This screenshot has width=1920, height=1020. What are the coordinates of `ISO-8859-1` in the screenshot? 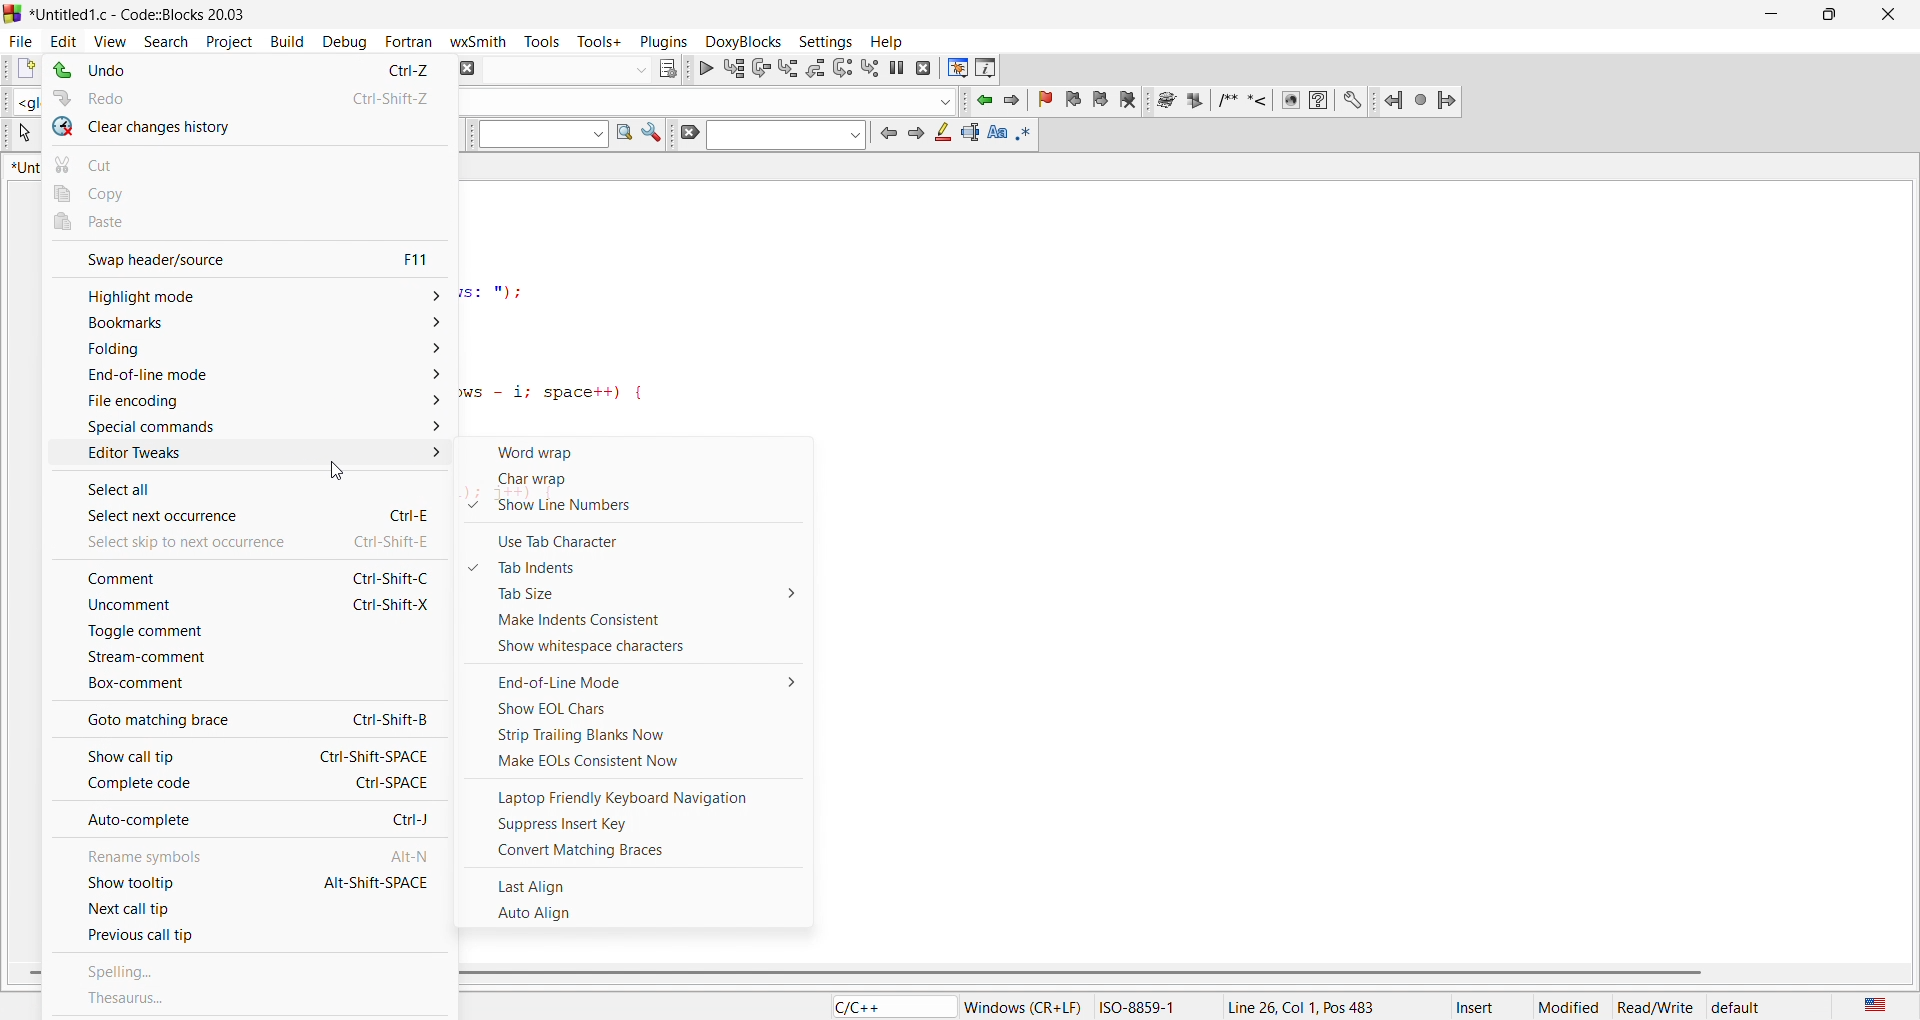 It's located at (1150, 1005).